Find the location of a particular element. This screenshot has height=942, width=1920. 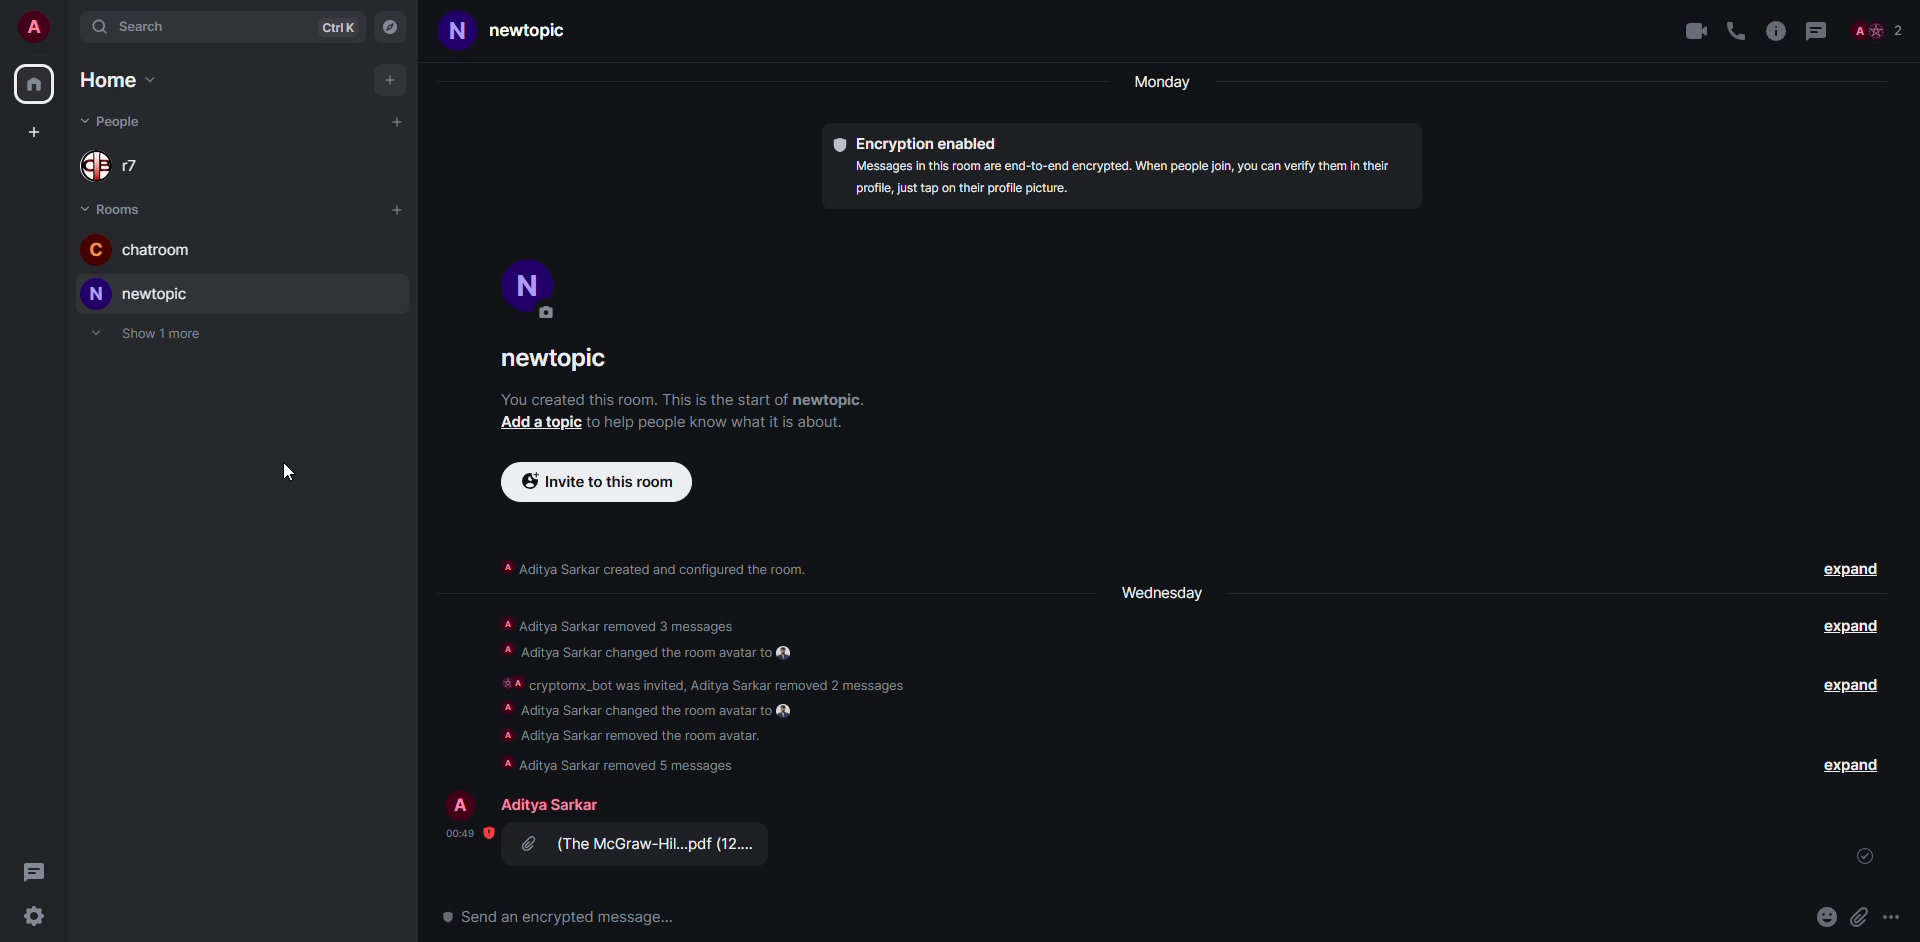

newtopic is located at coordinates (556, 361).